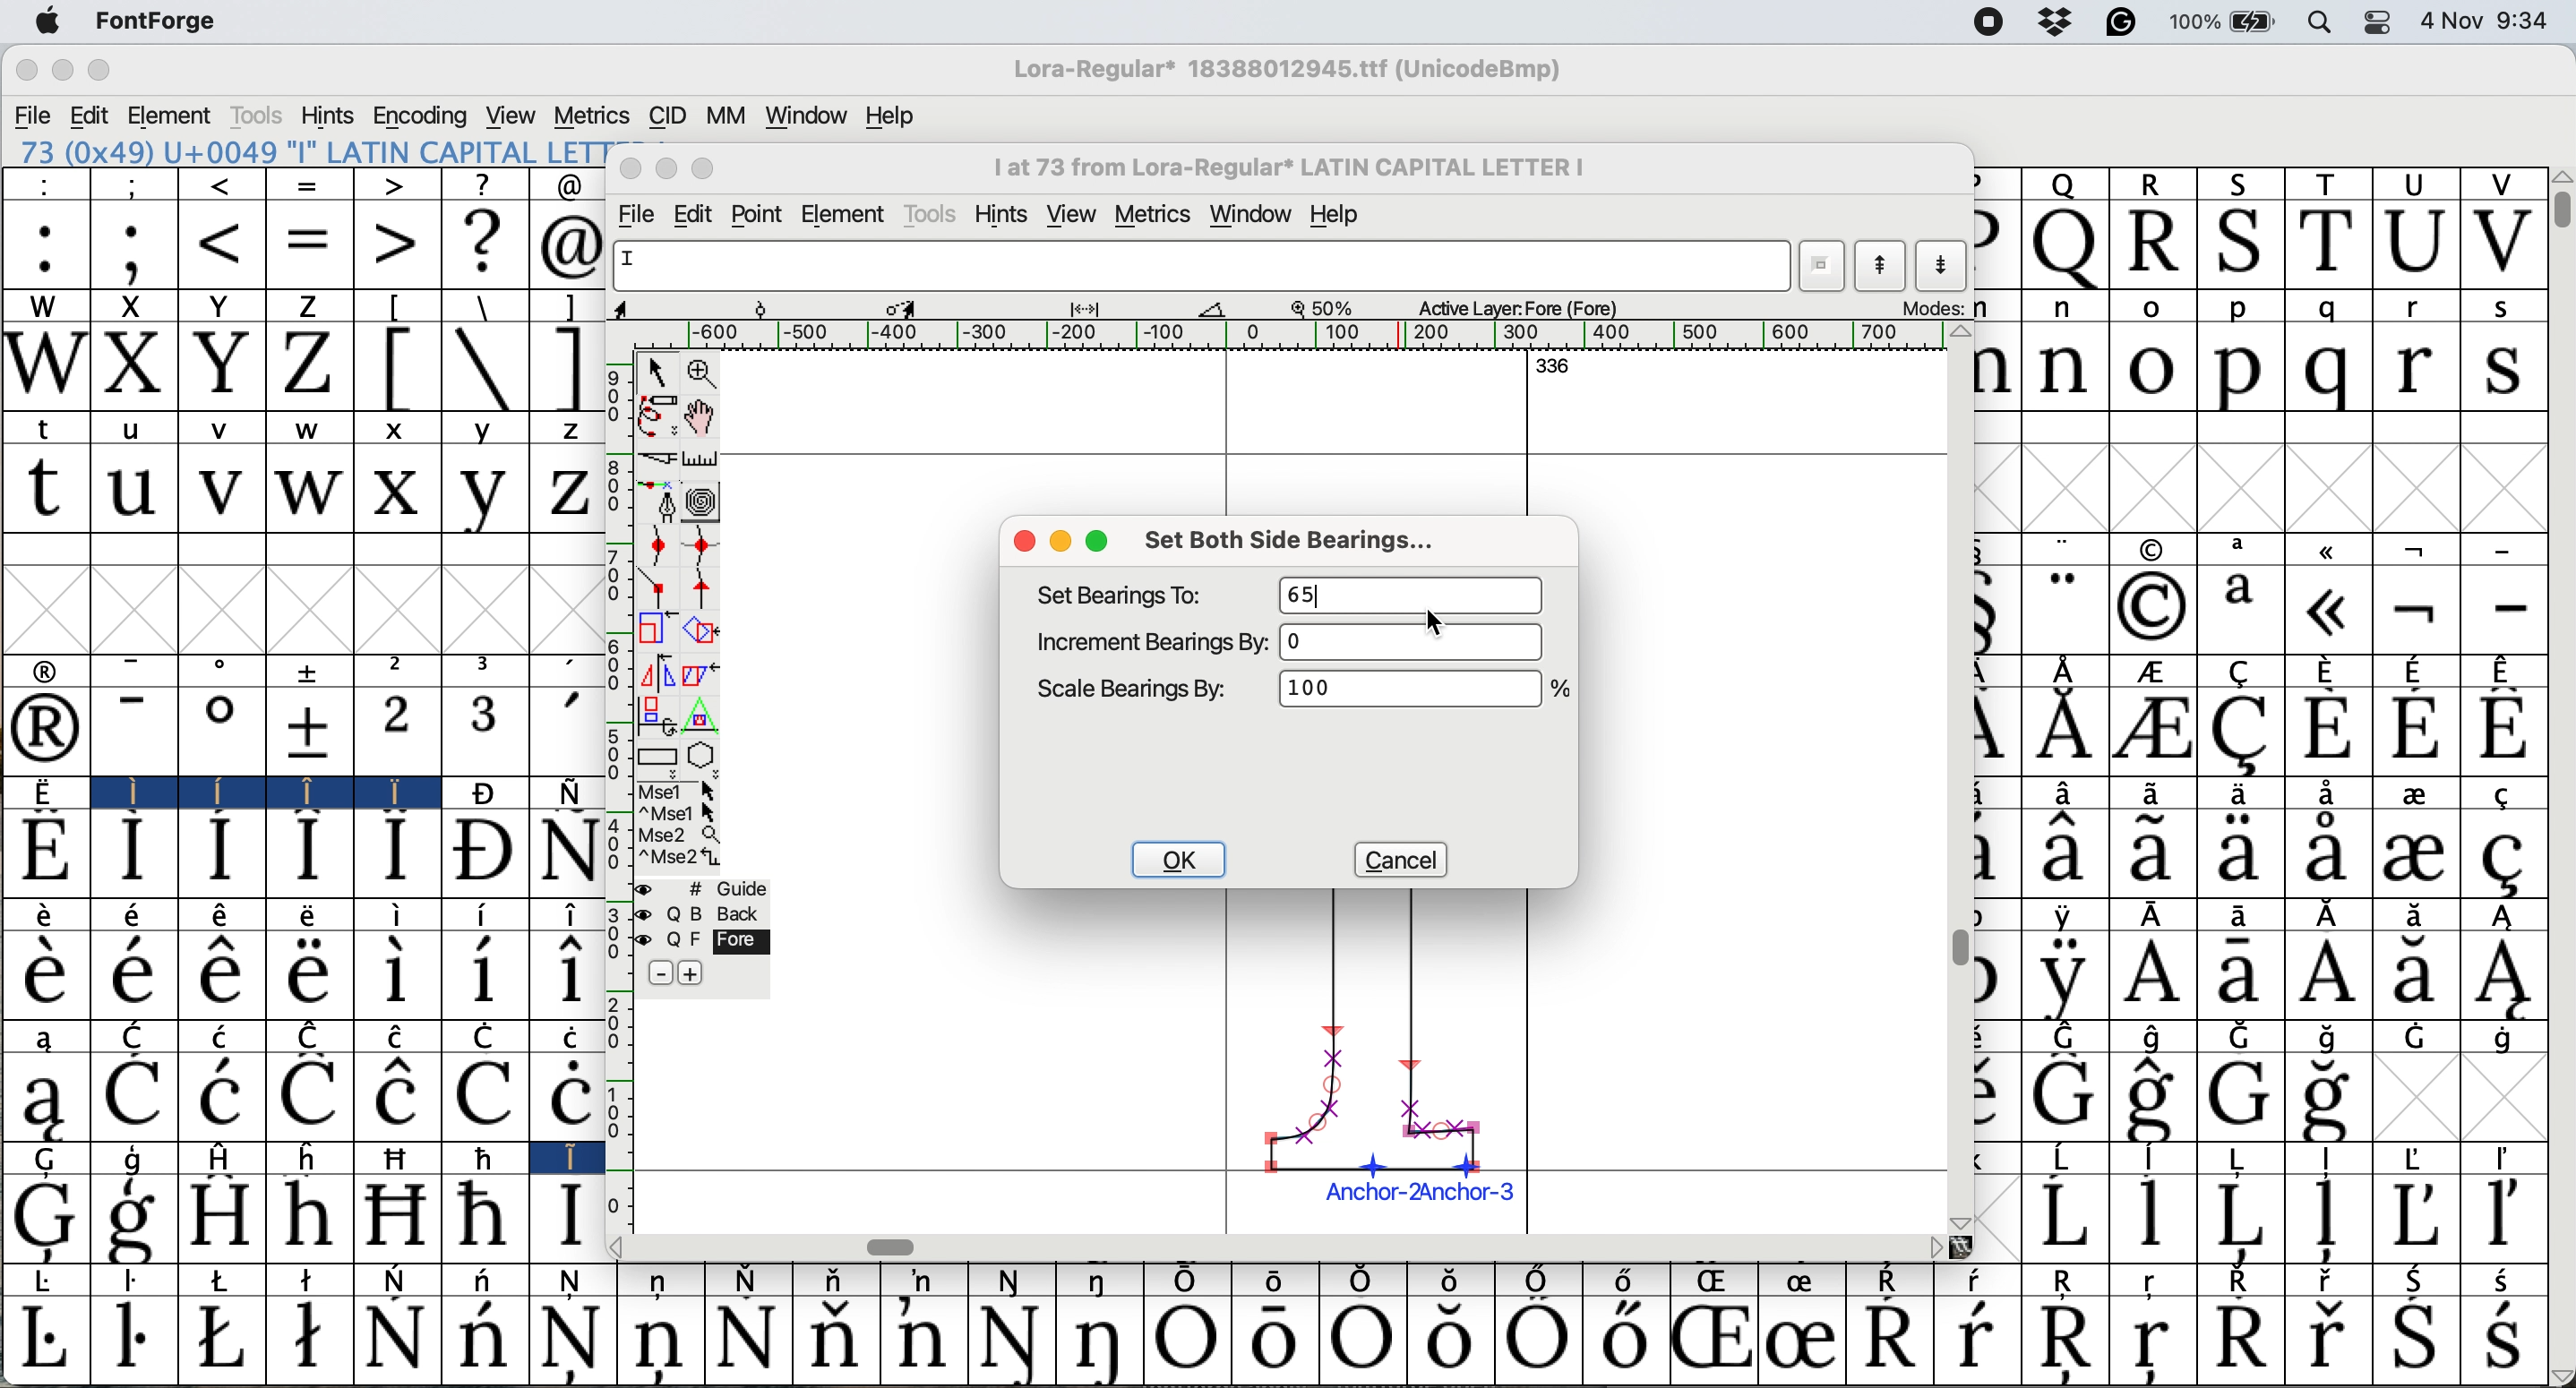 The image size is (2576, 1388). I want to click on Symbol, so click(2155, 853).